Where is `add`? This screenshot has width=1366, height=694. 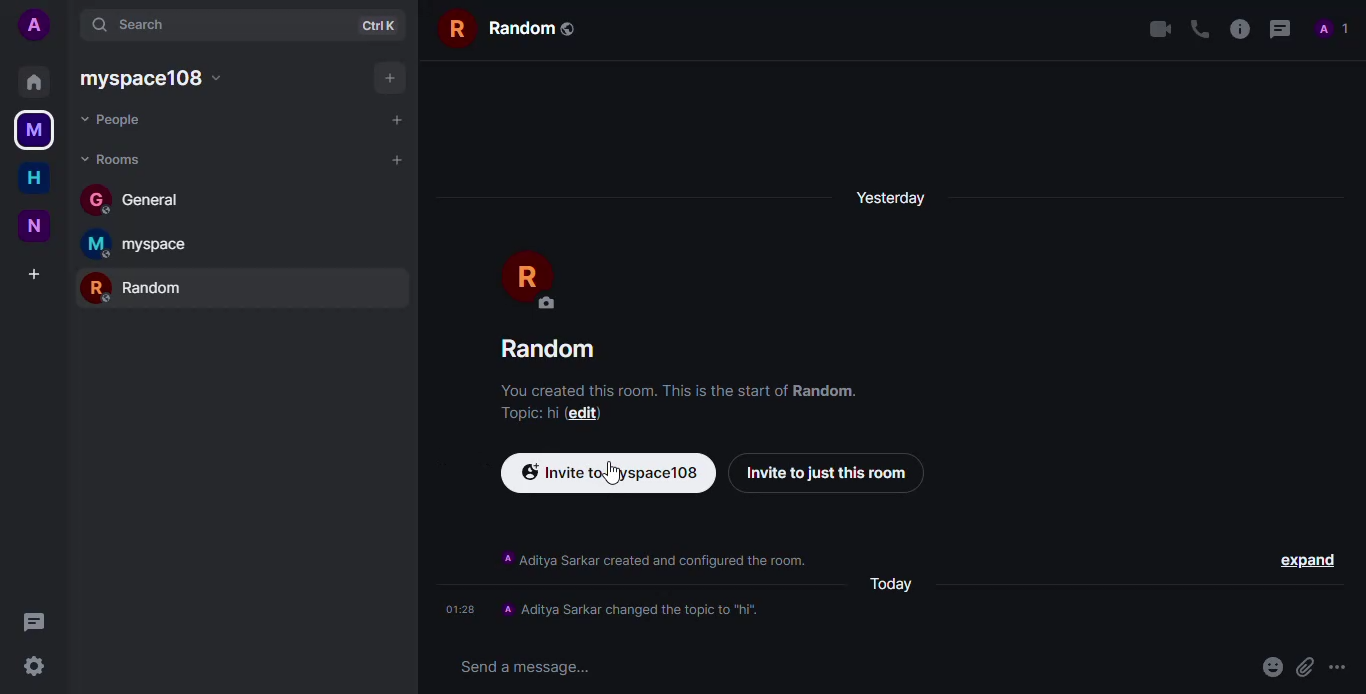 add is located at coordinates (396, 158).